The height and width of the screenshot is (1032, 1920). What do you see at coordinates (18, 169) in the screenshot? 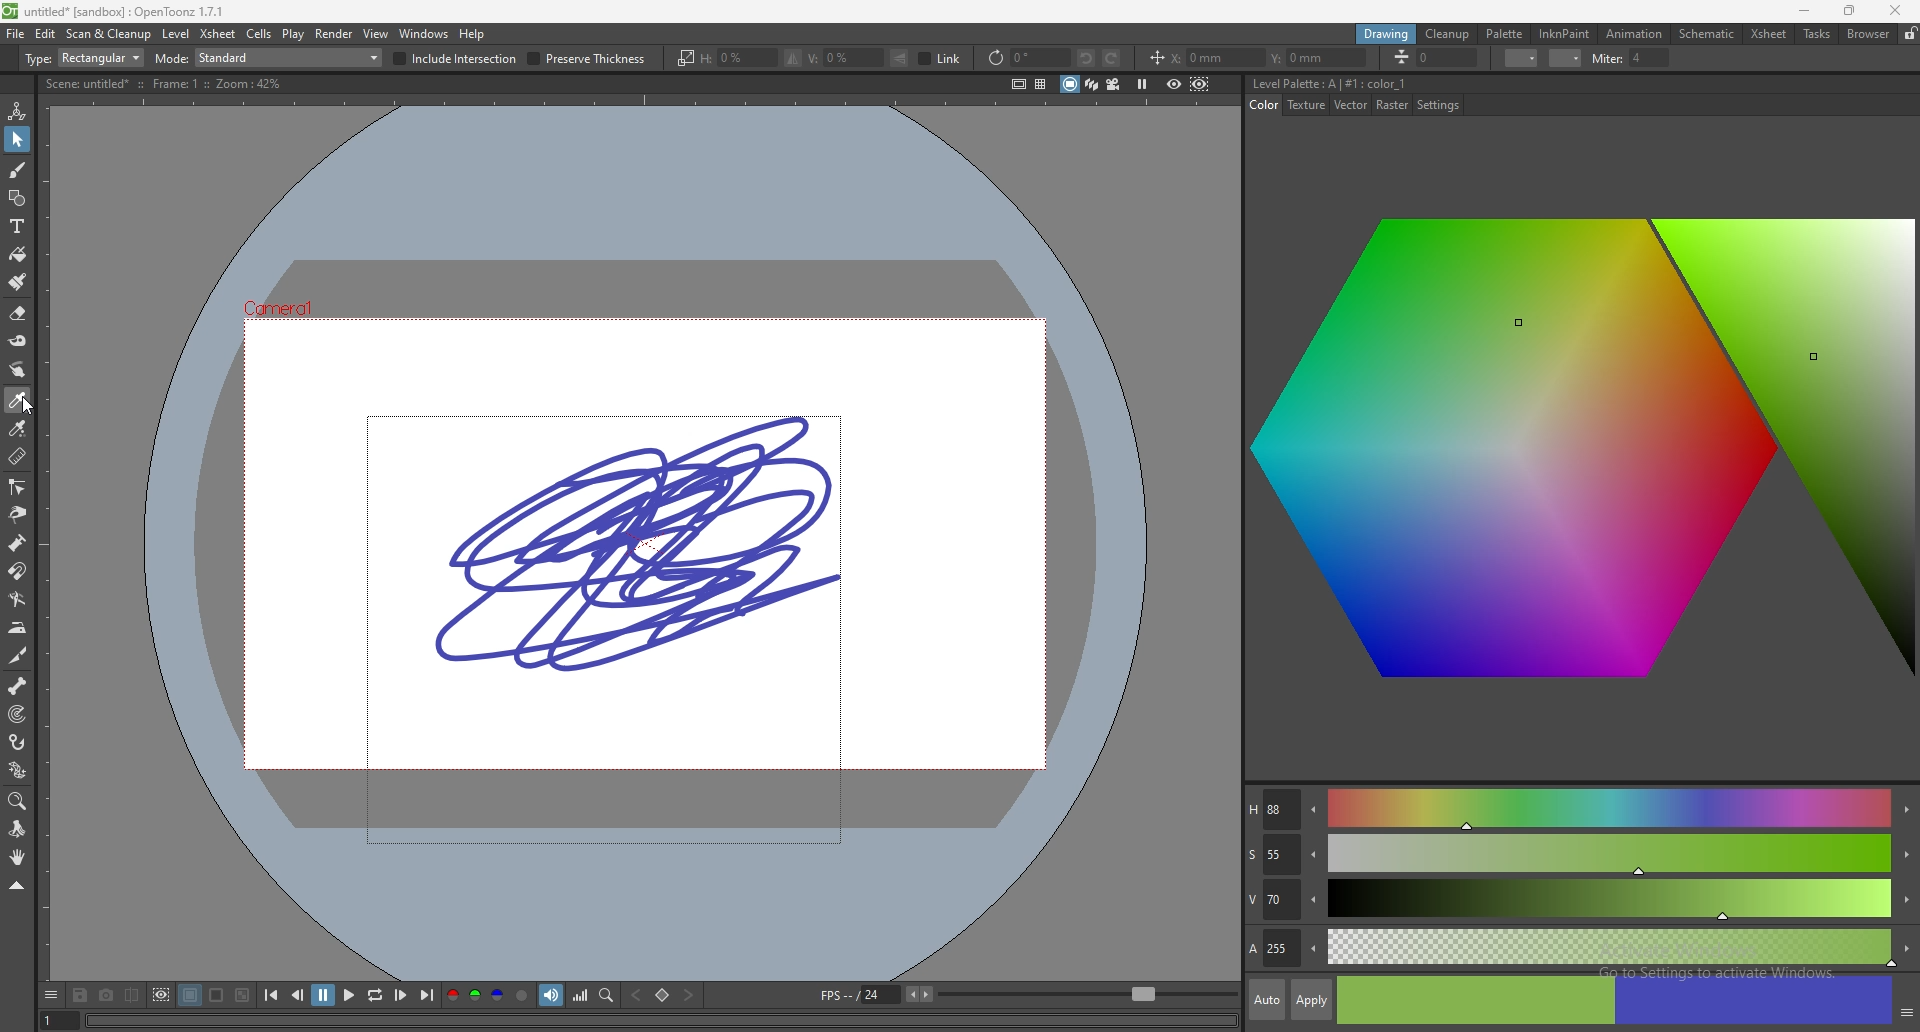
I see `brush tool` at bounding box center [18, 169].